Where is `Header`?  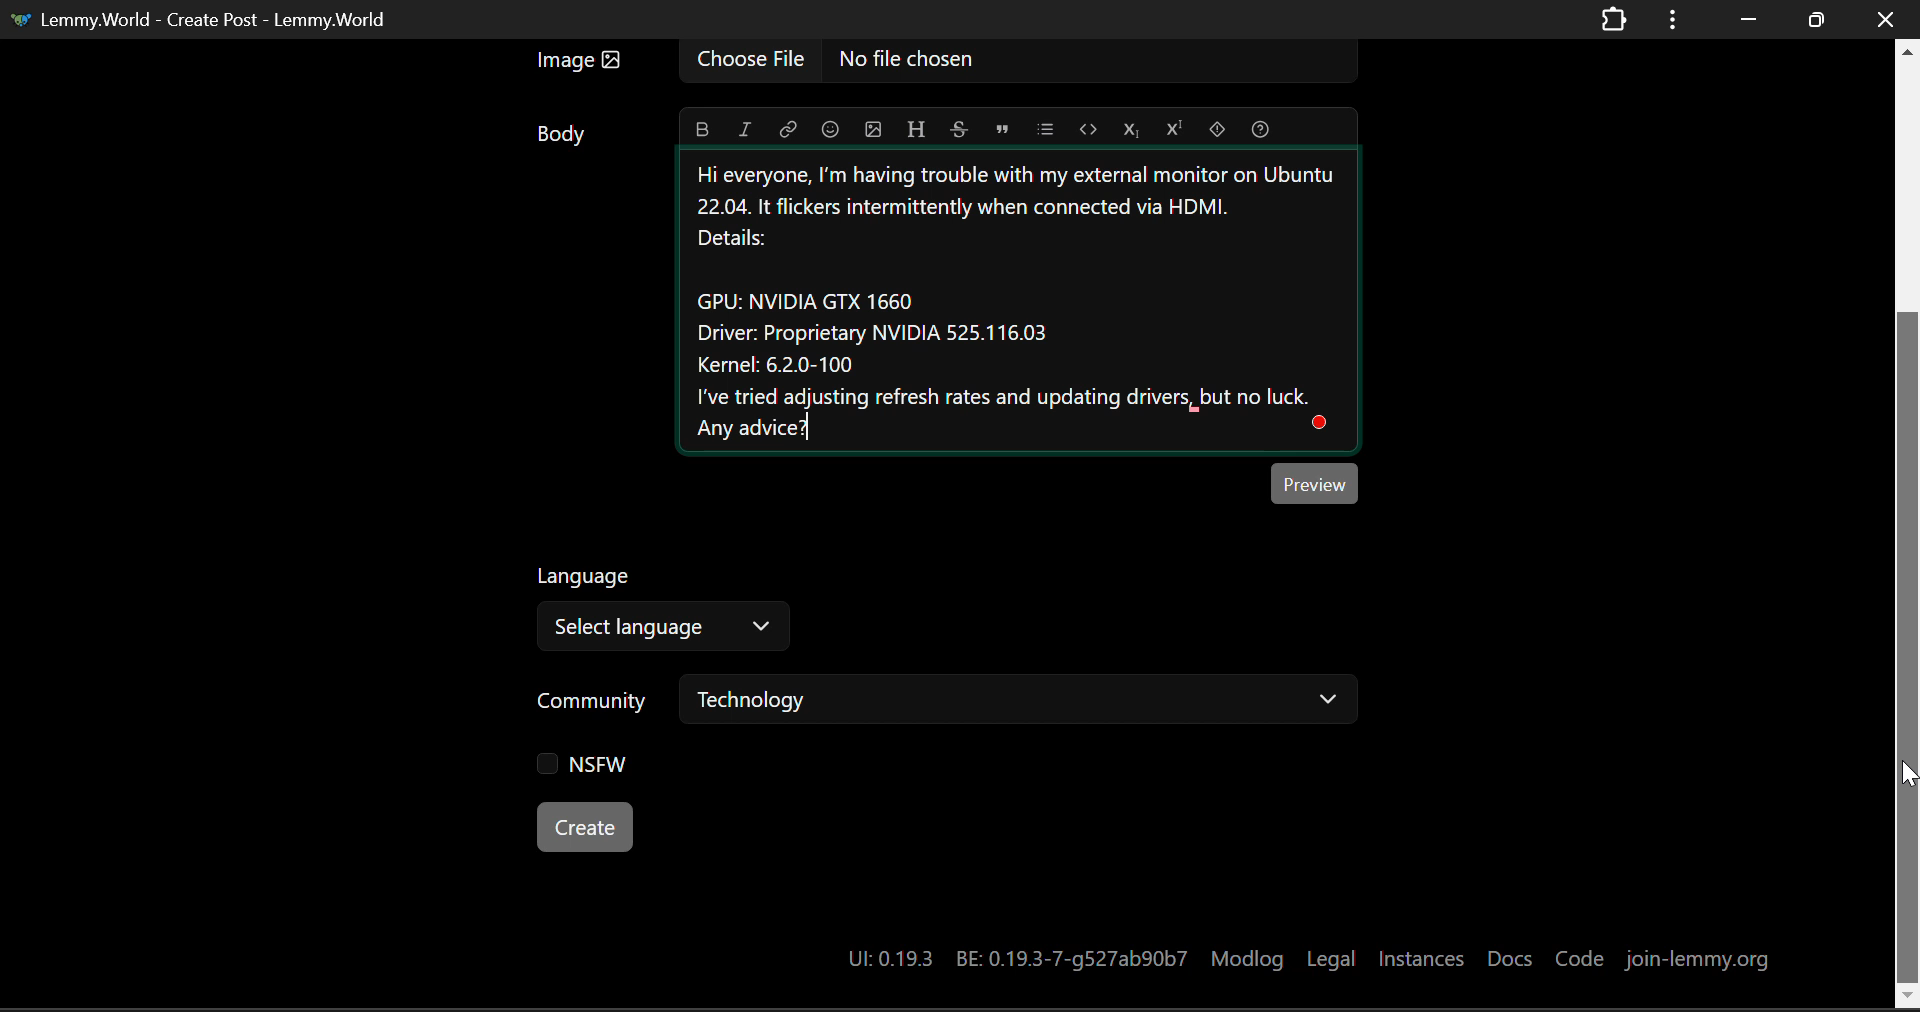
Header is located at coordinates (914, 126).